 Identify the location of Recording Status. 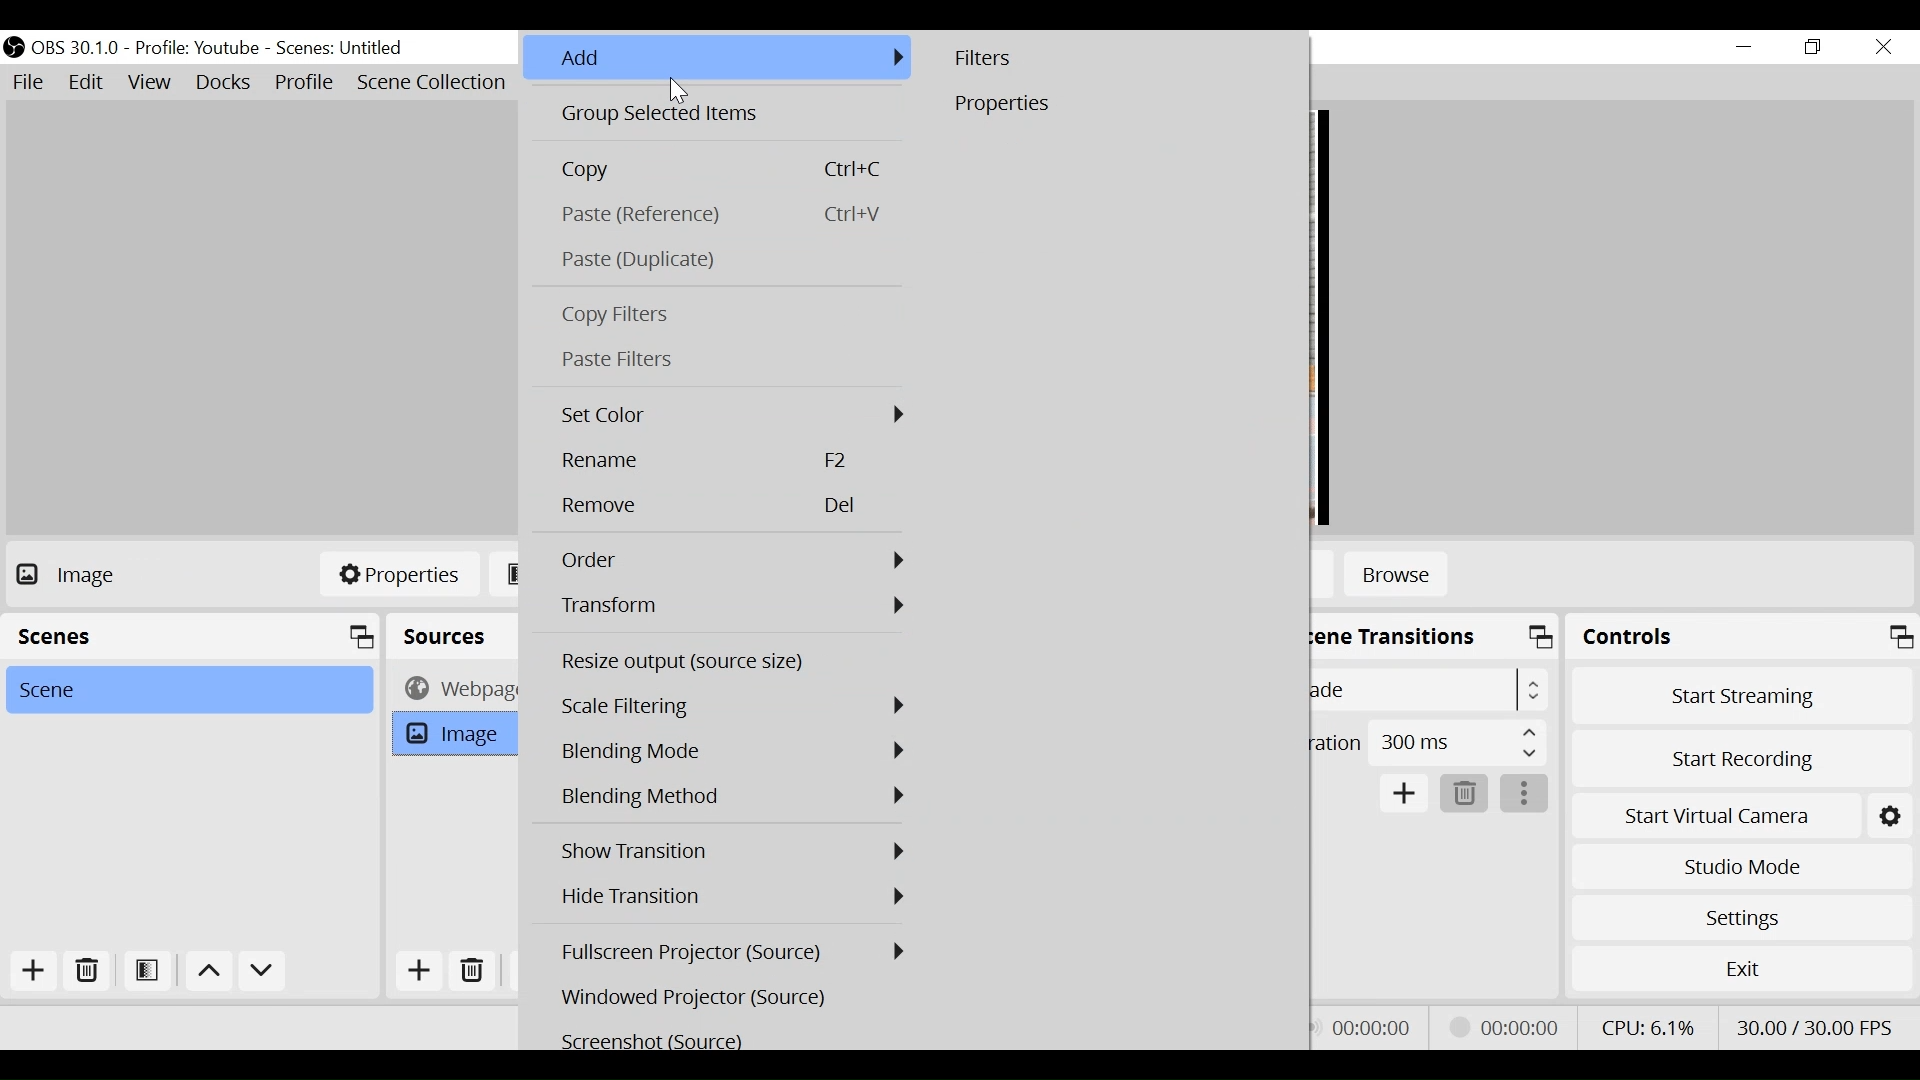
(1510, 1024).